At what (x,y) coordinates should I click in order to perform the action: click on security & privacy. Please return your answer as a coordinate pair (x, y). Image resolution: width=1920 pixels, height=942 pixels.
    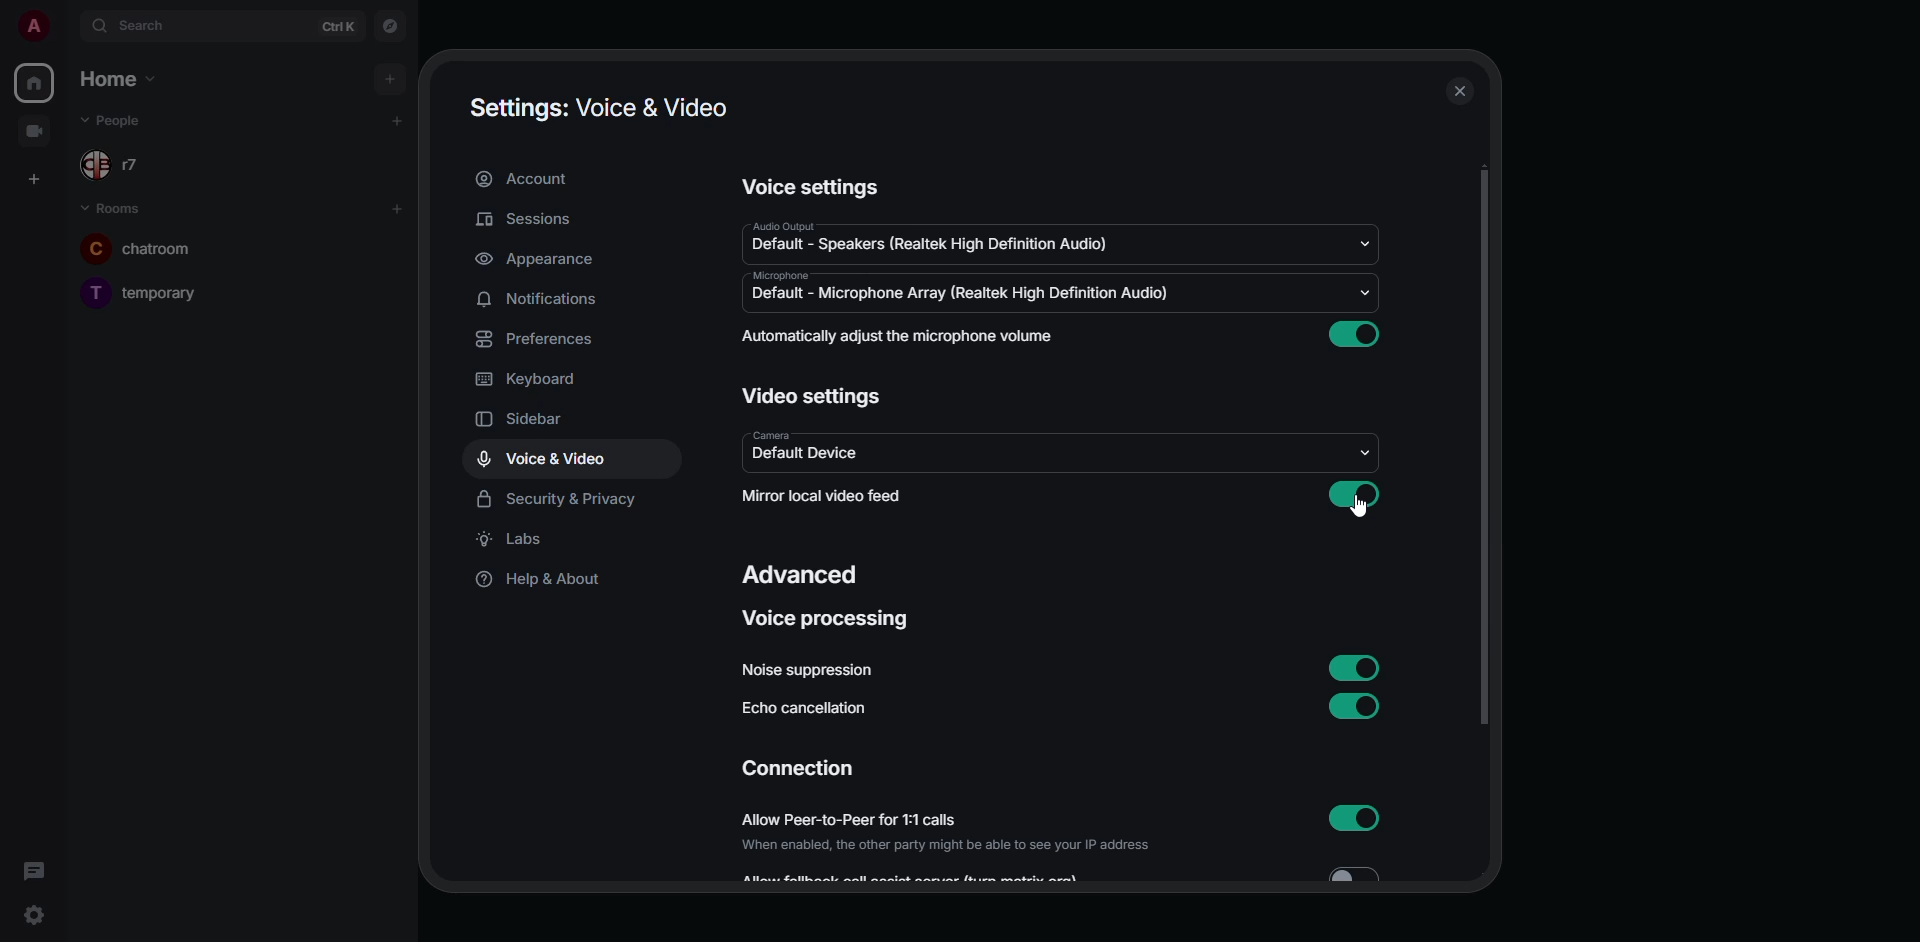
    Looking at the image, I should click on (559, 500).